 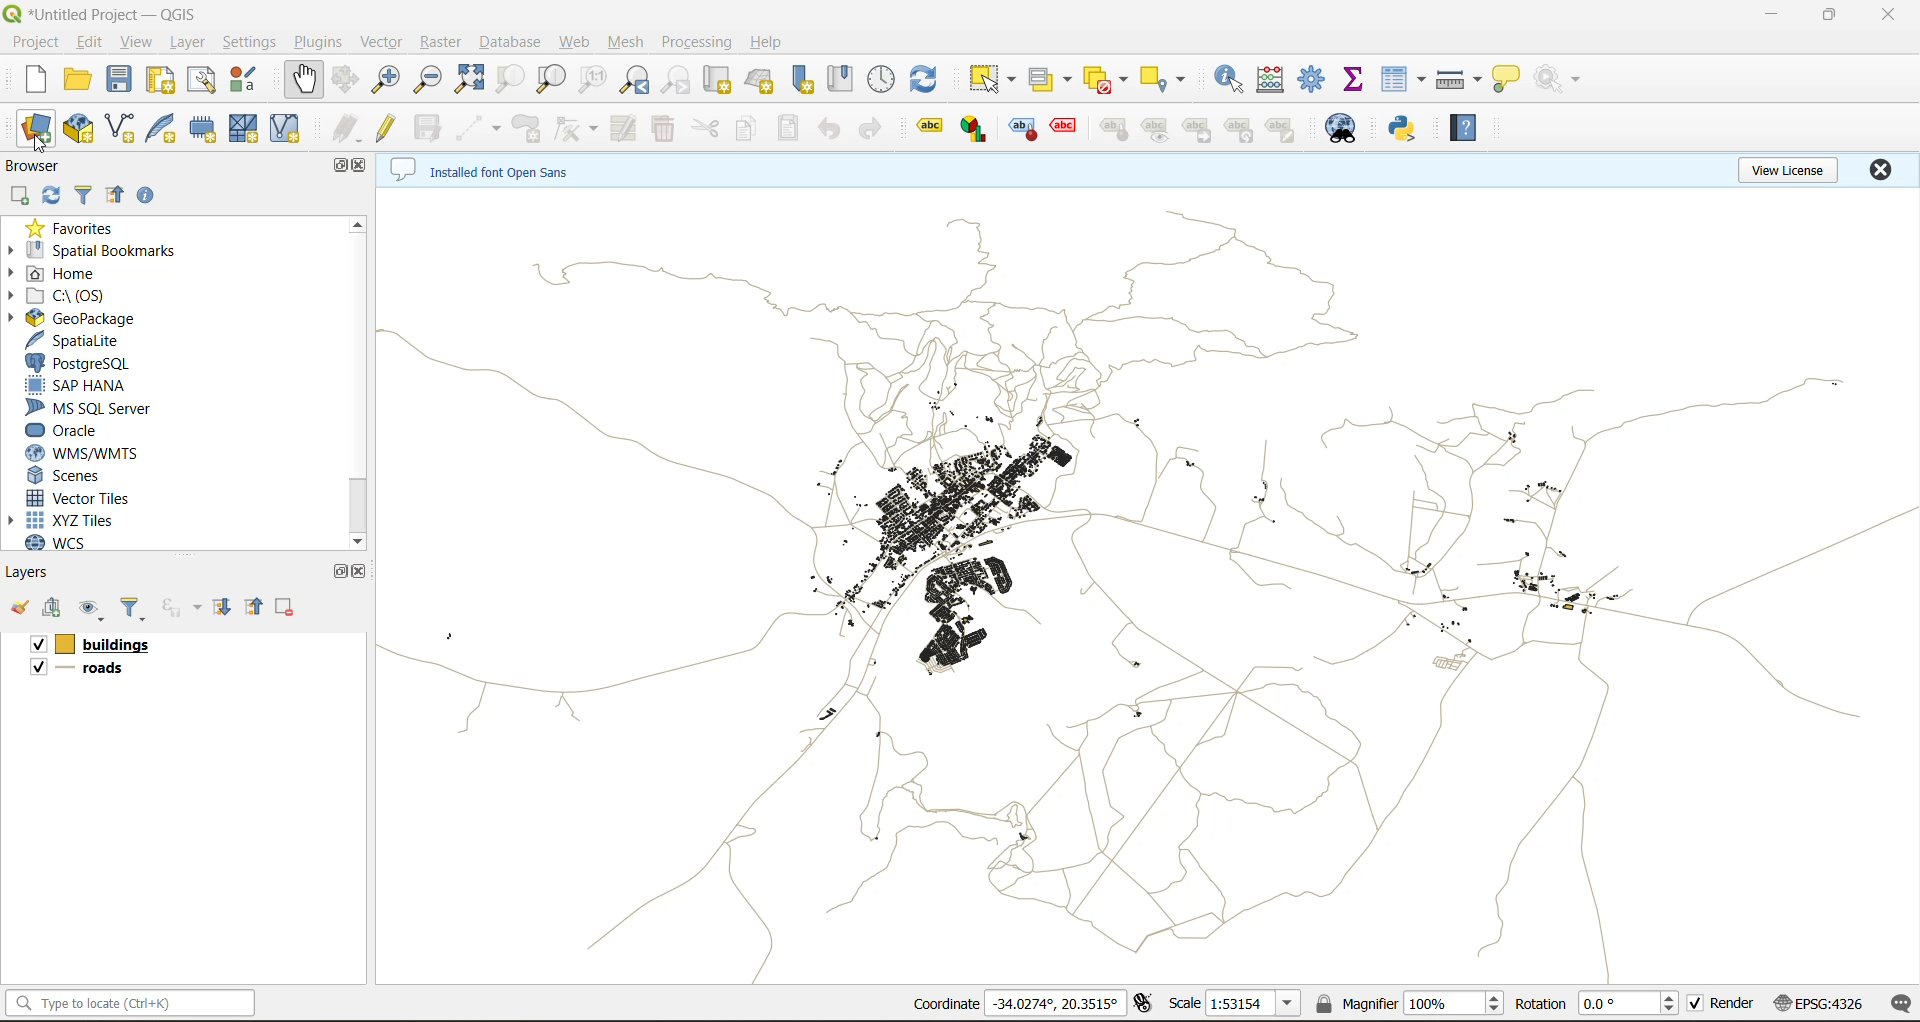 I want to click on calculator, so click(x=1277, y=82).